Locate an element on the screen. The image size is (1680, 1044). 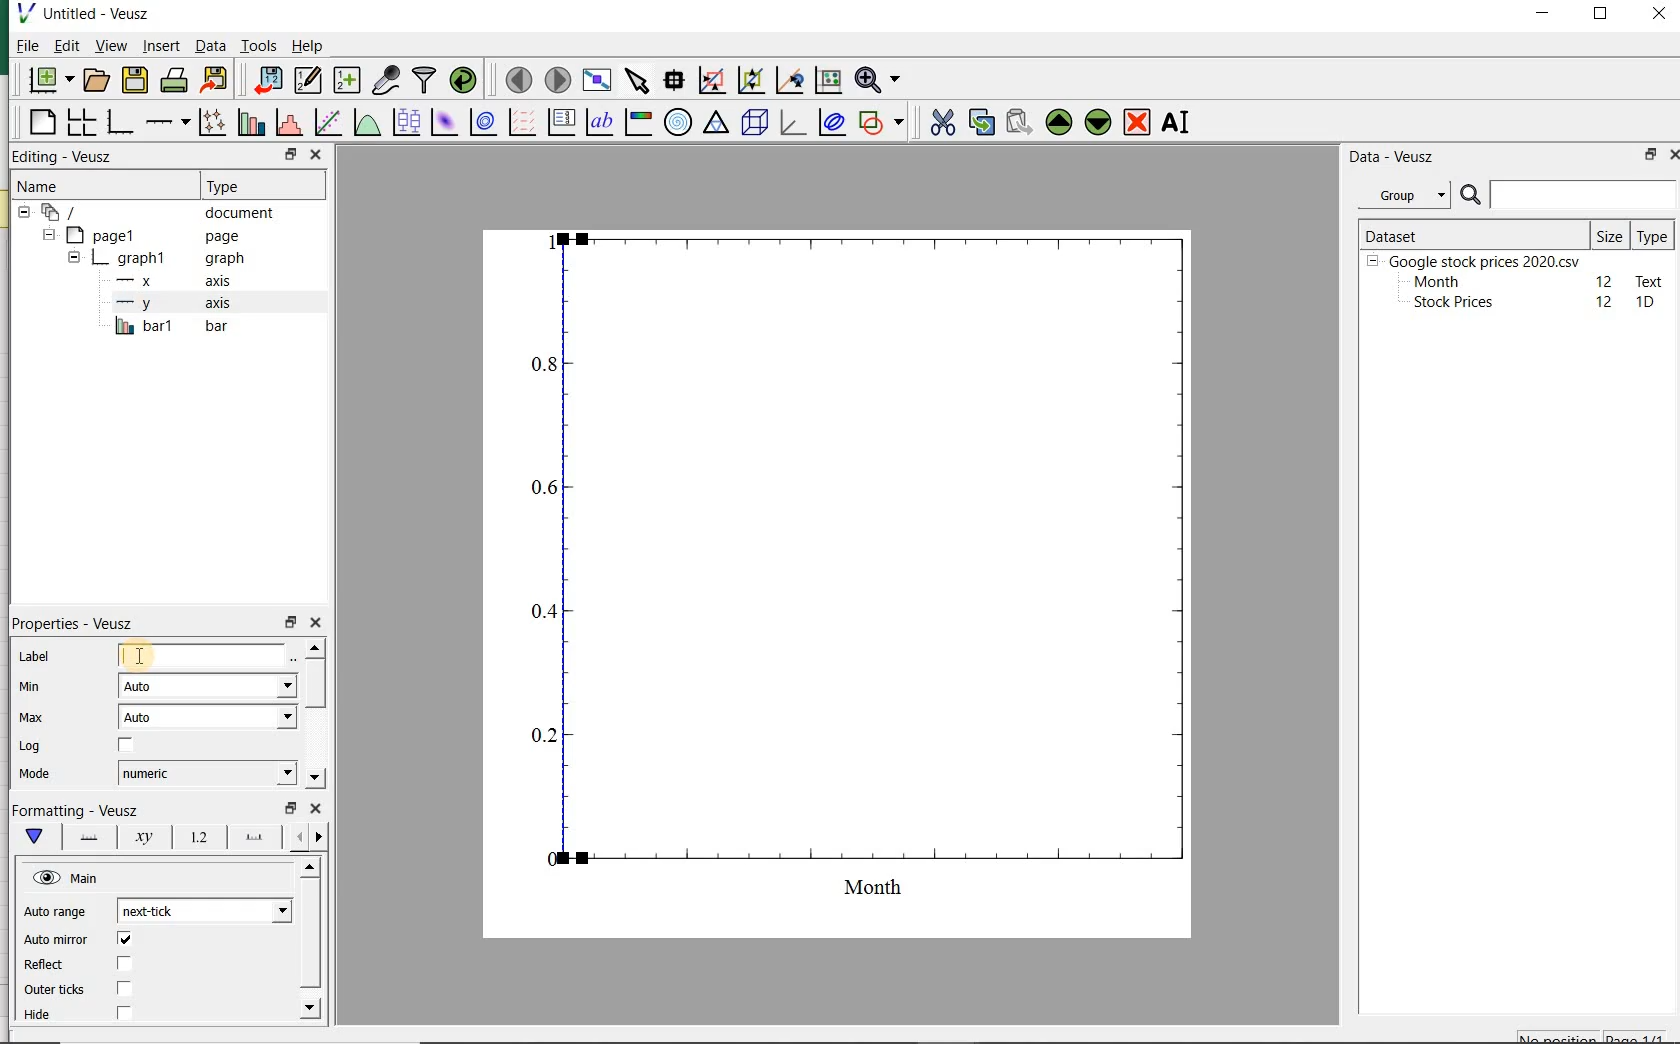
polar graph is located at coordinates (677, 121).